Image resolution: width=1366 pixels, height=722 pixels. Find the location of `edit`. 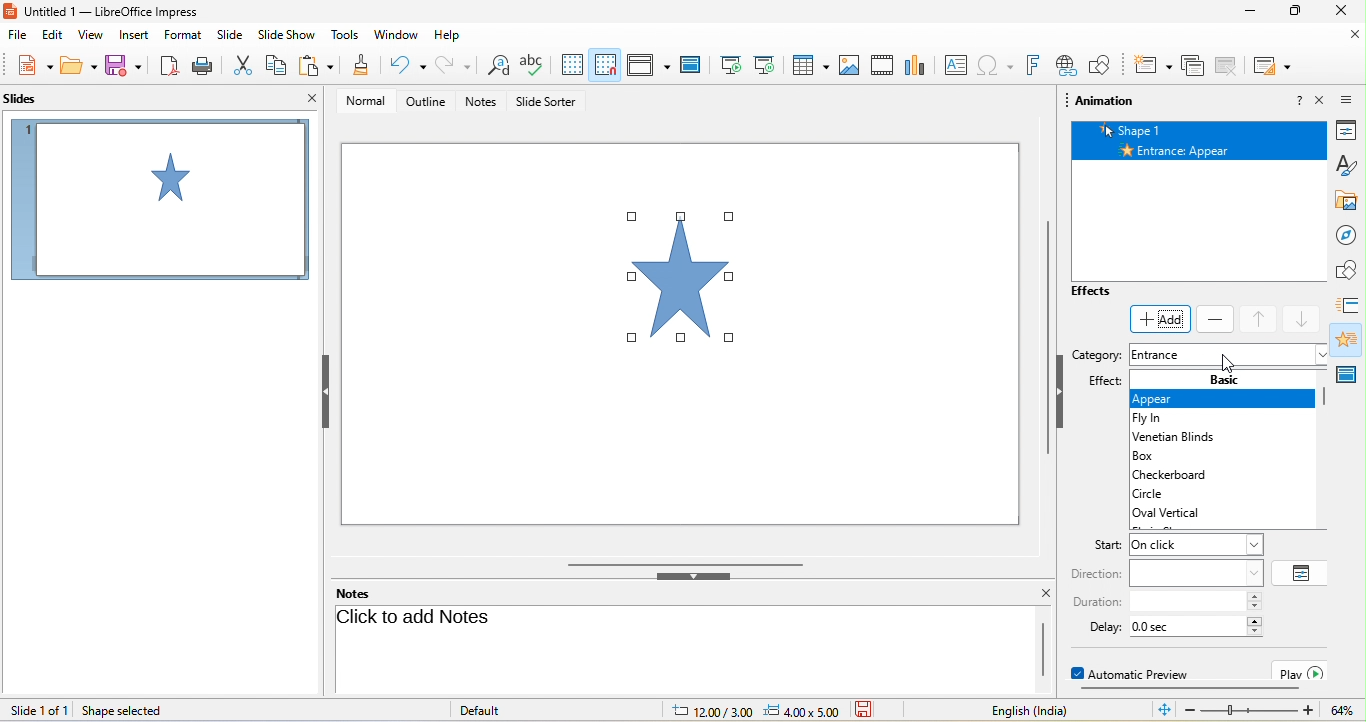

edit is located at coordinates (52, 36).